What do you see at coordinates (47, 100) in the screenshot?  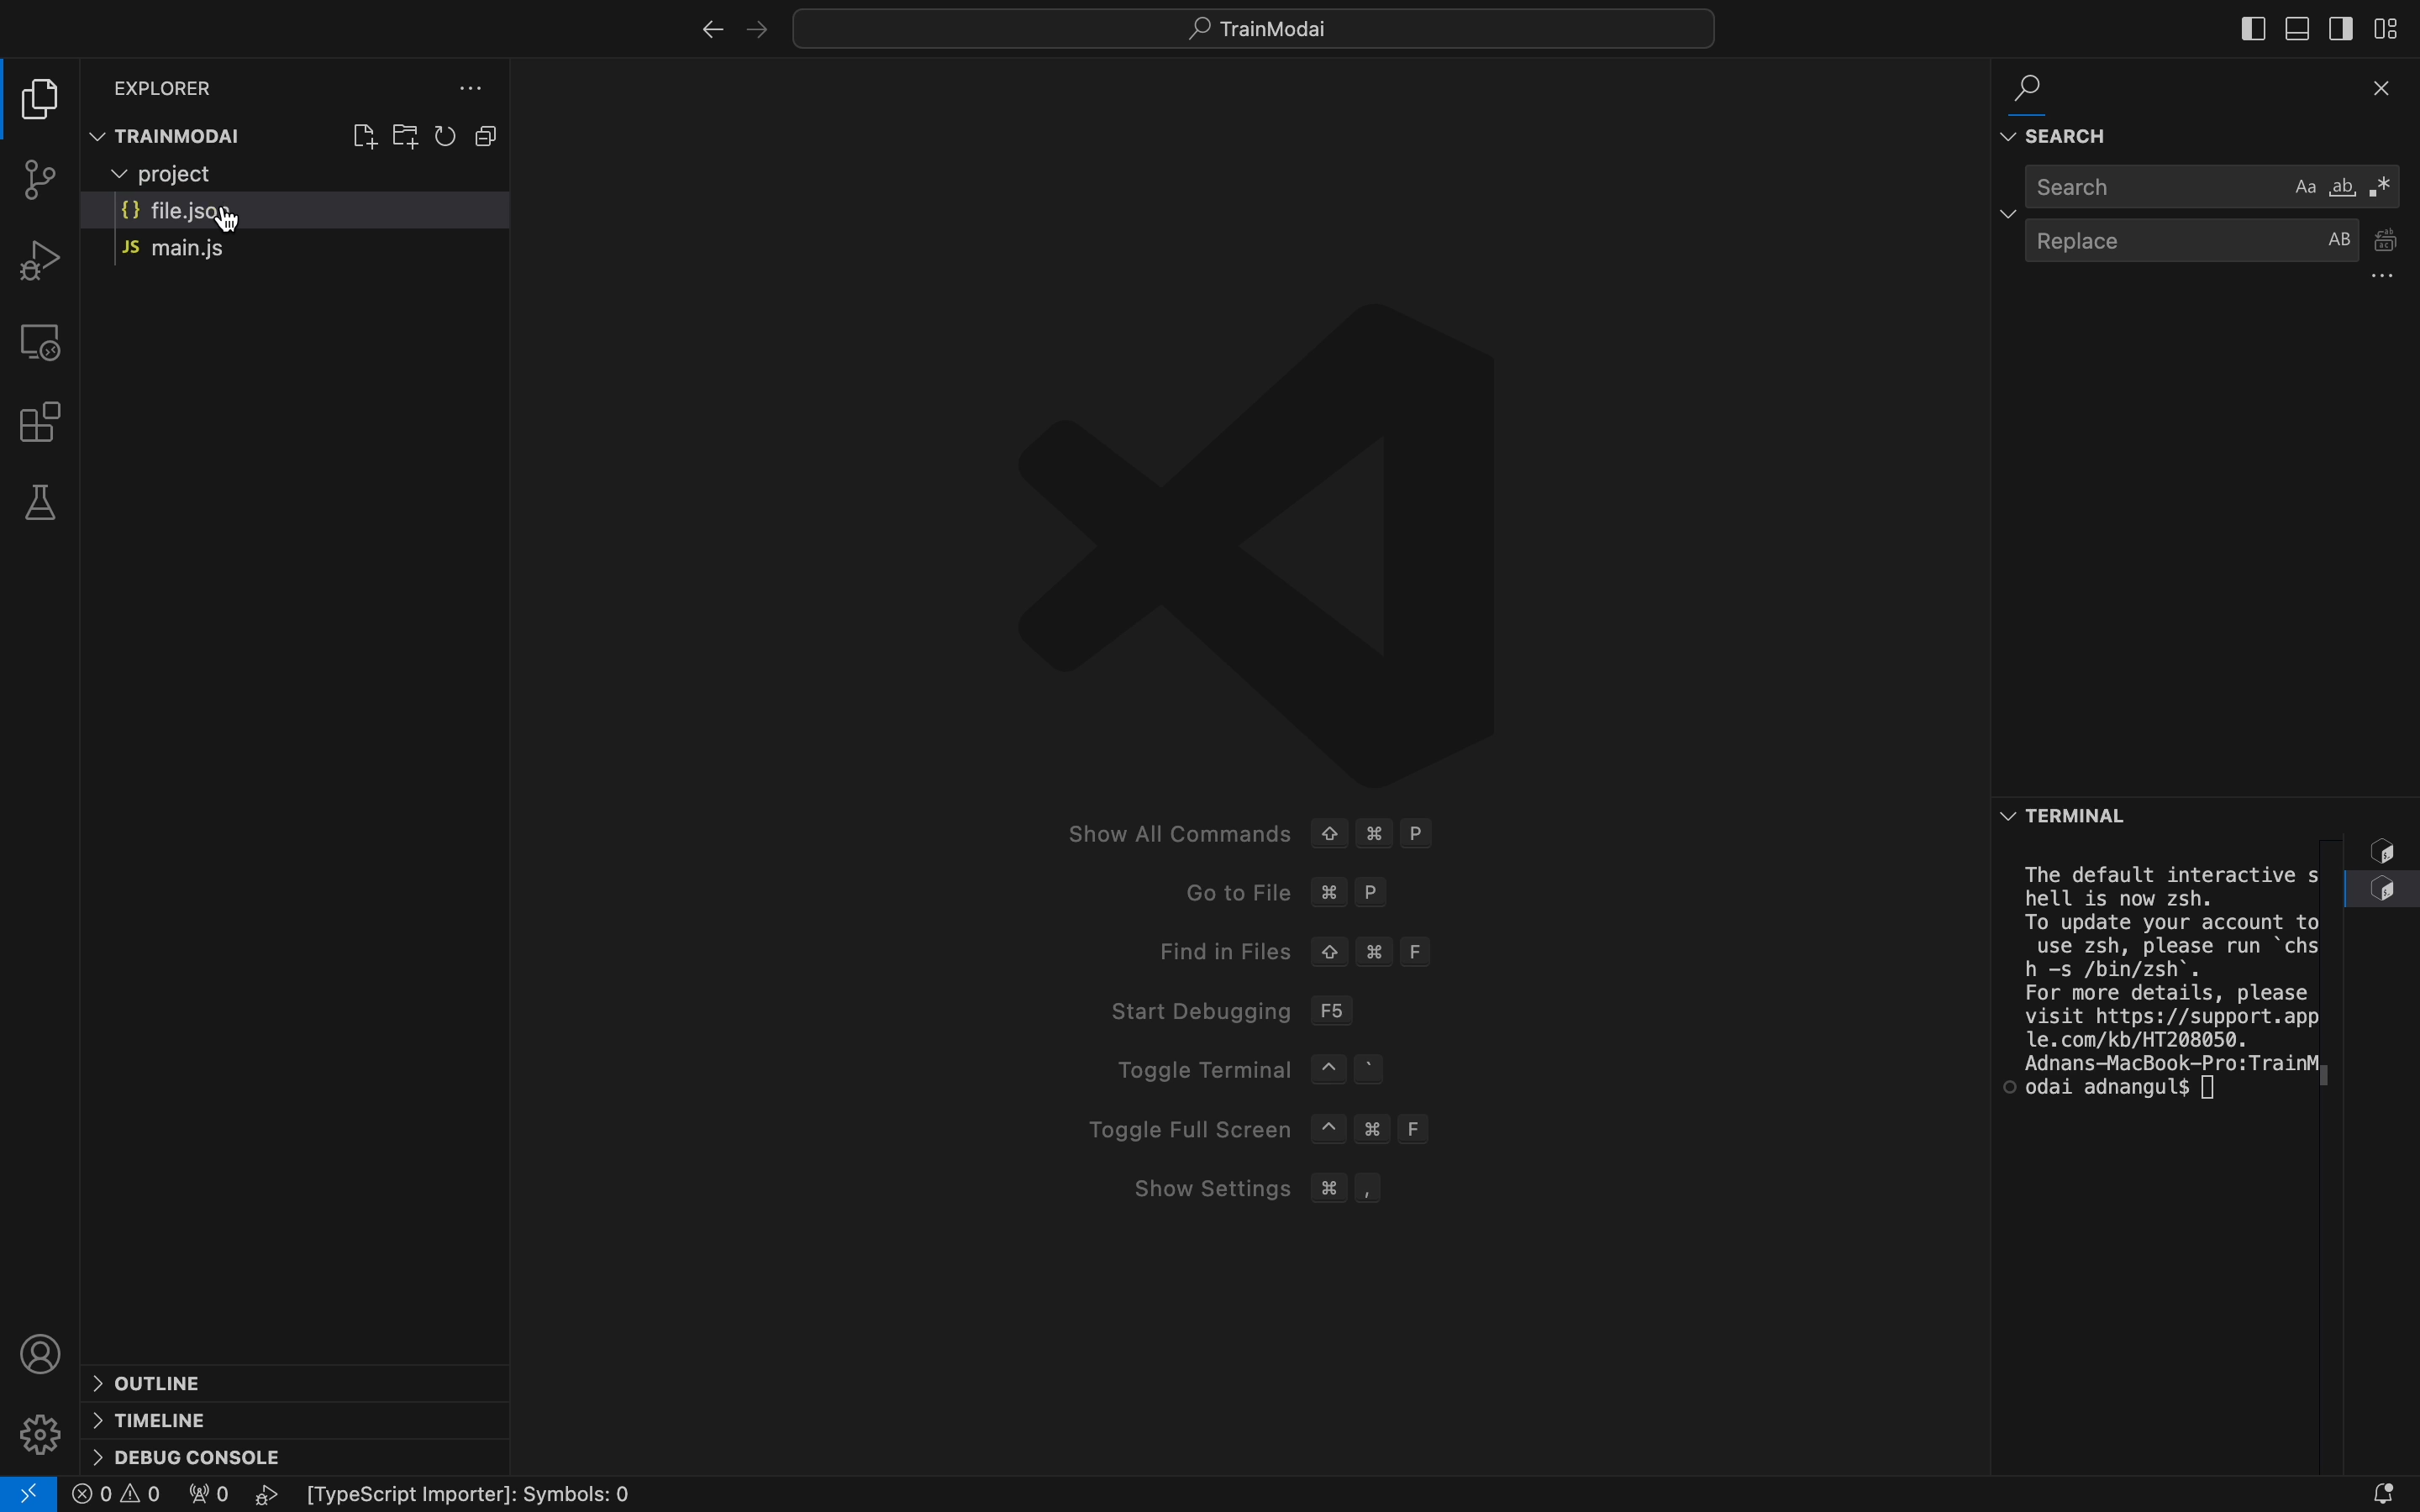 I see `file explorer ` at bounding box center [47, 100].